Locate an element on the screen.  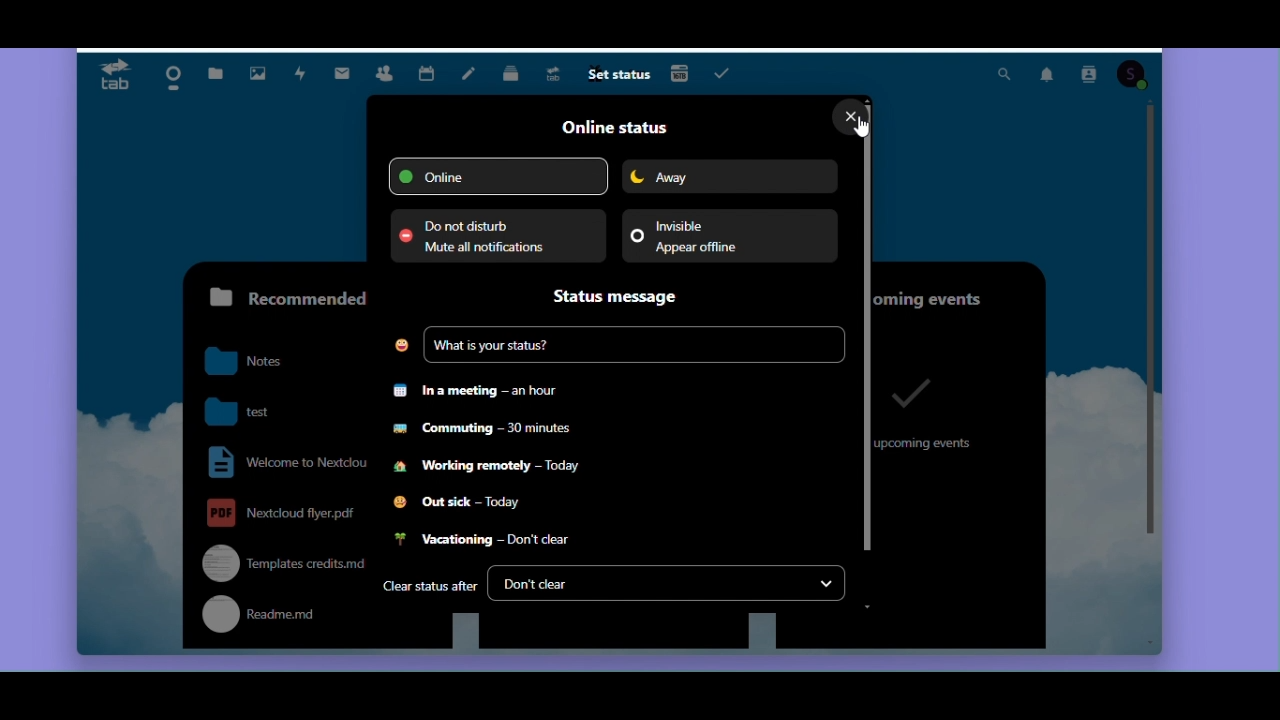
no upcoming events is located at coordinates (928, 411).